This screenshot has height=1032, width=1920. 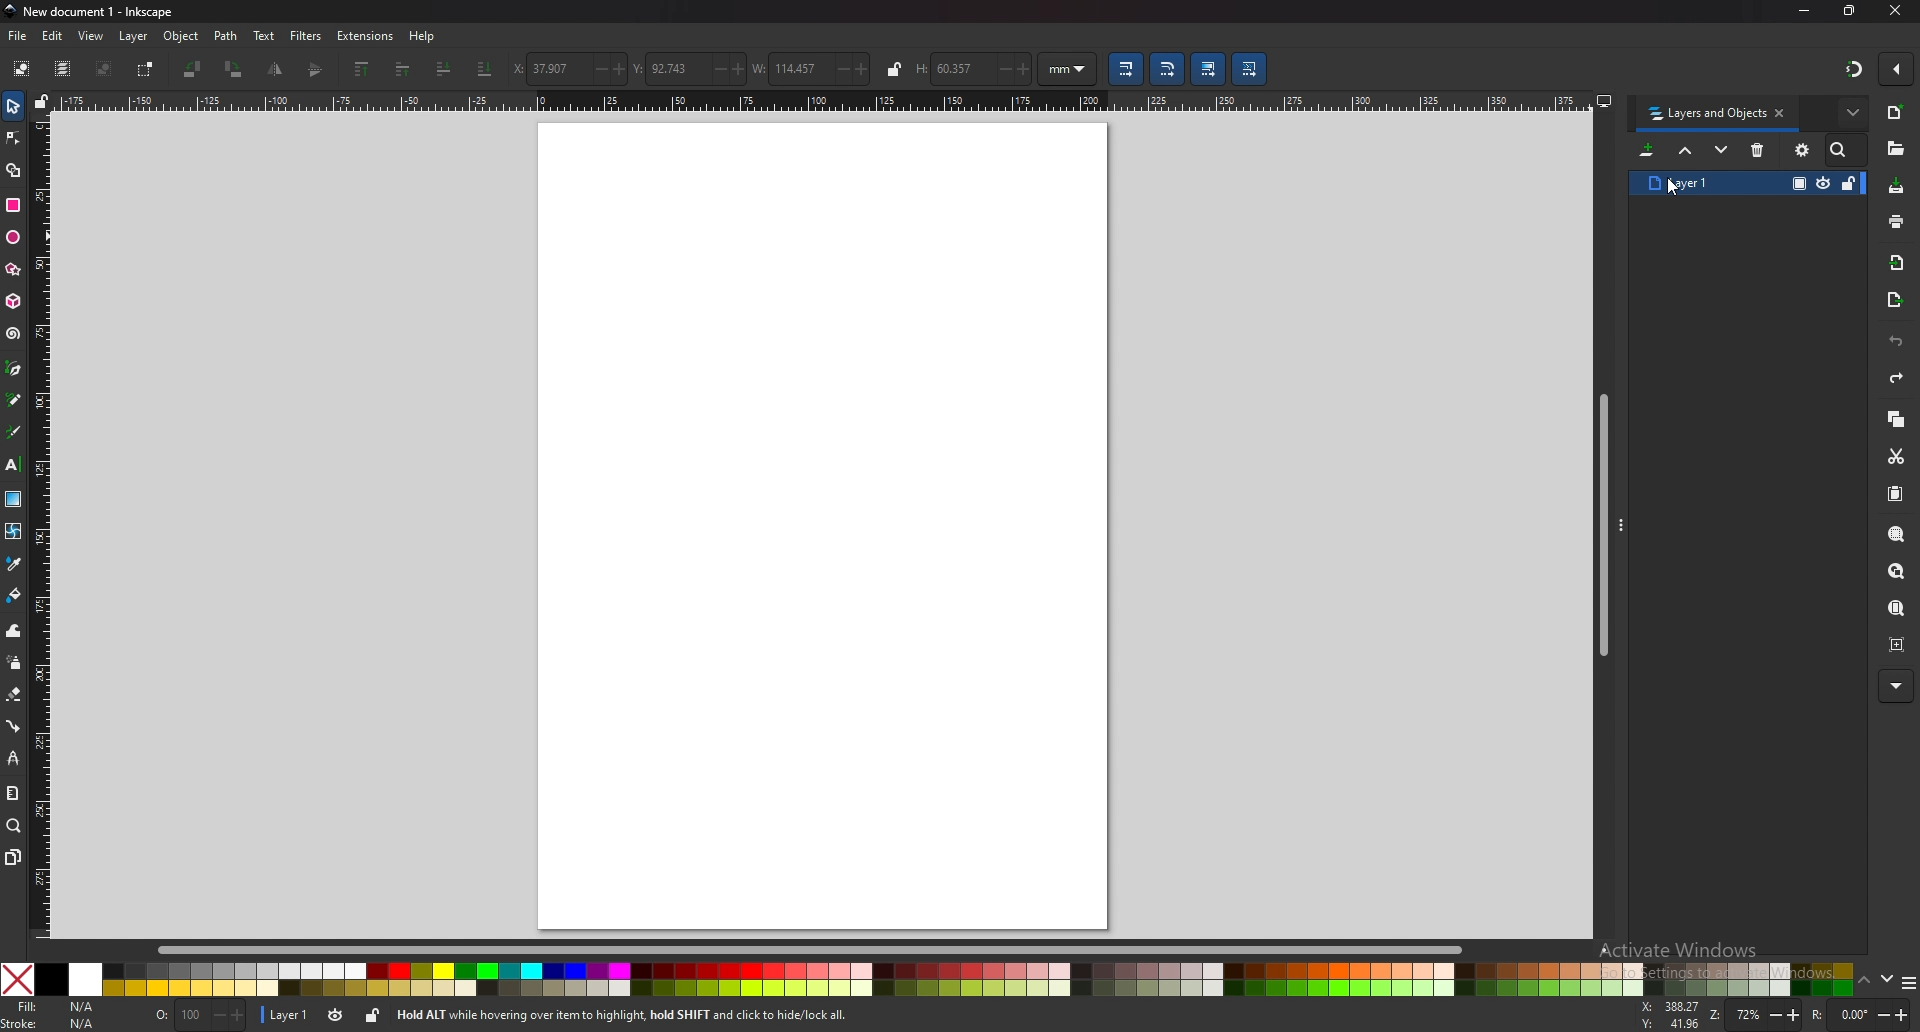 What do you see at coordinates (1896, 11) in the screenshot?
I see `close` at bounding box center [1896, 11].